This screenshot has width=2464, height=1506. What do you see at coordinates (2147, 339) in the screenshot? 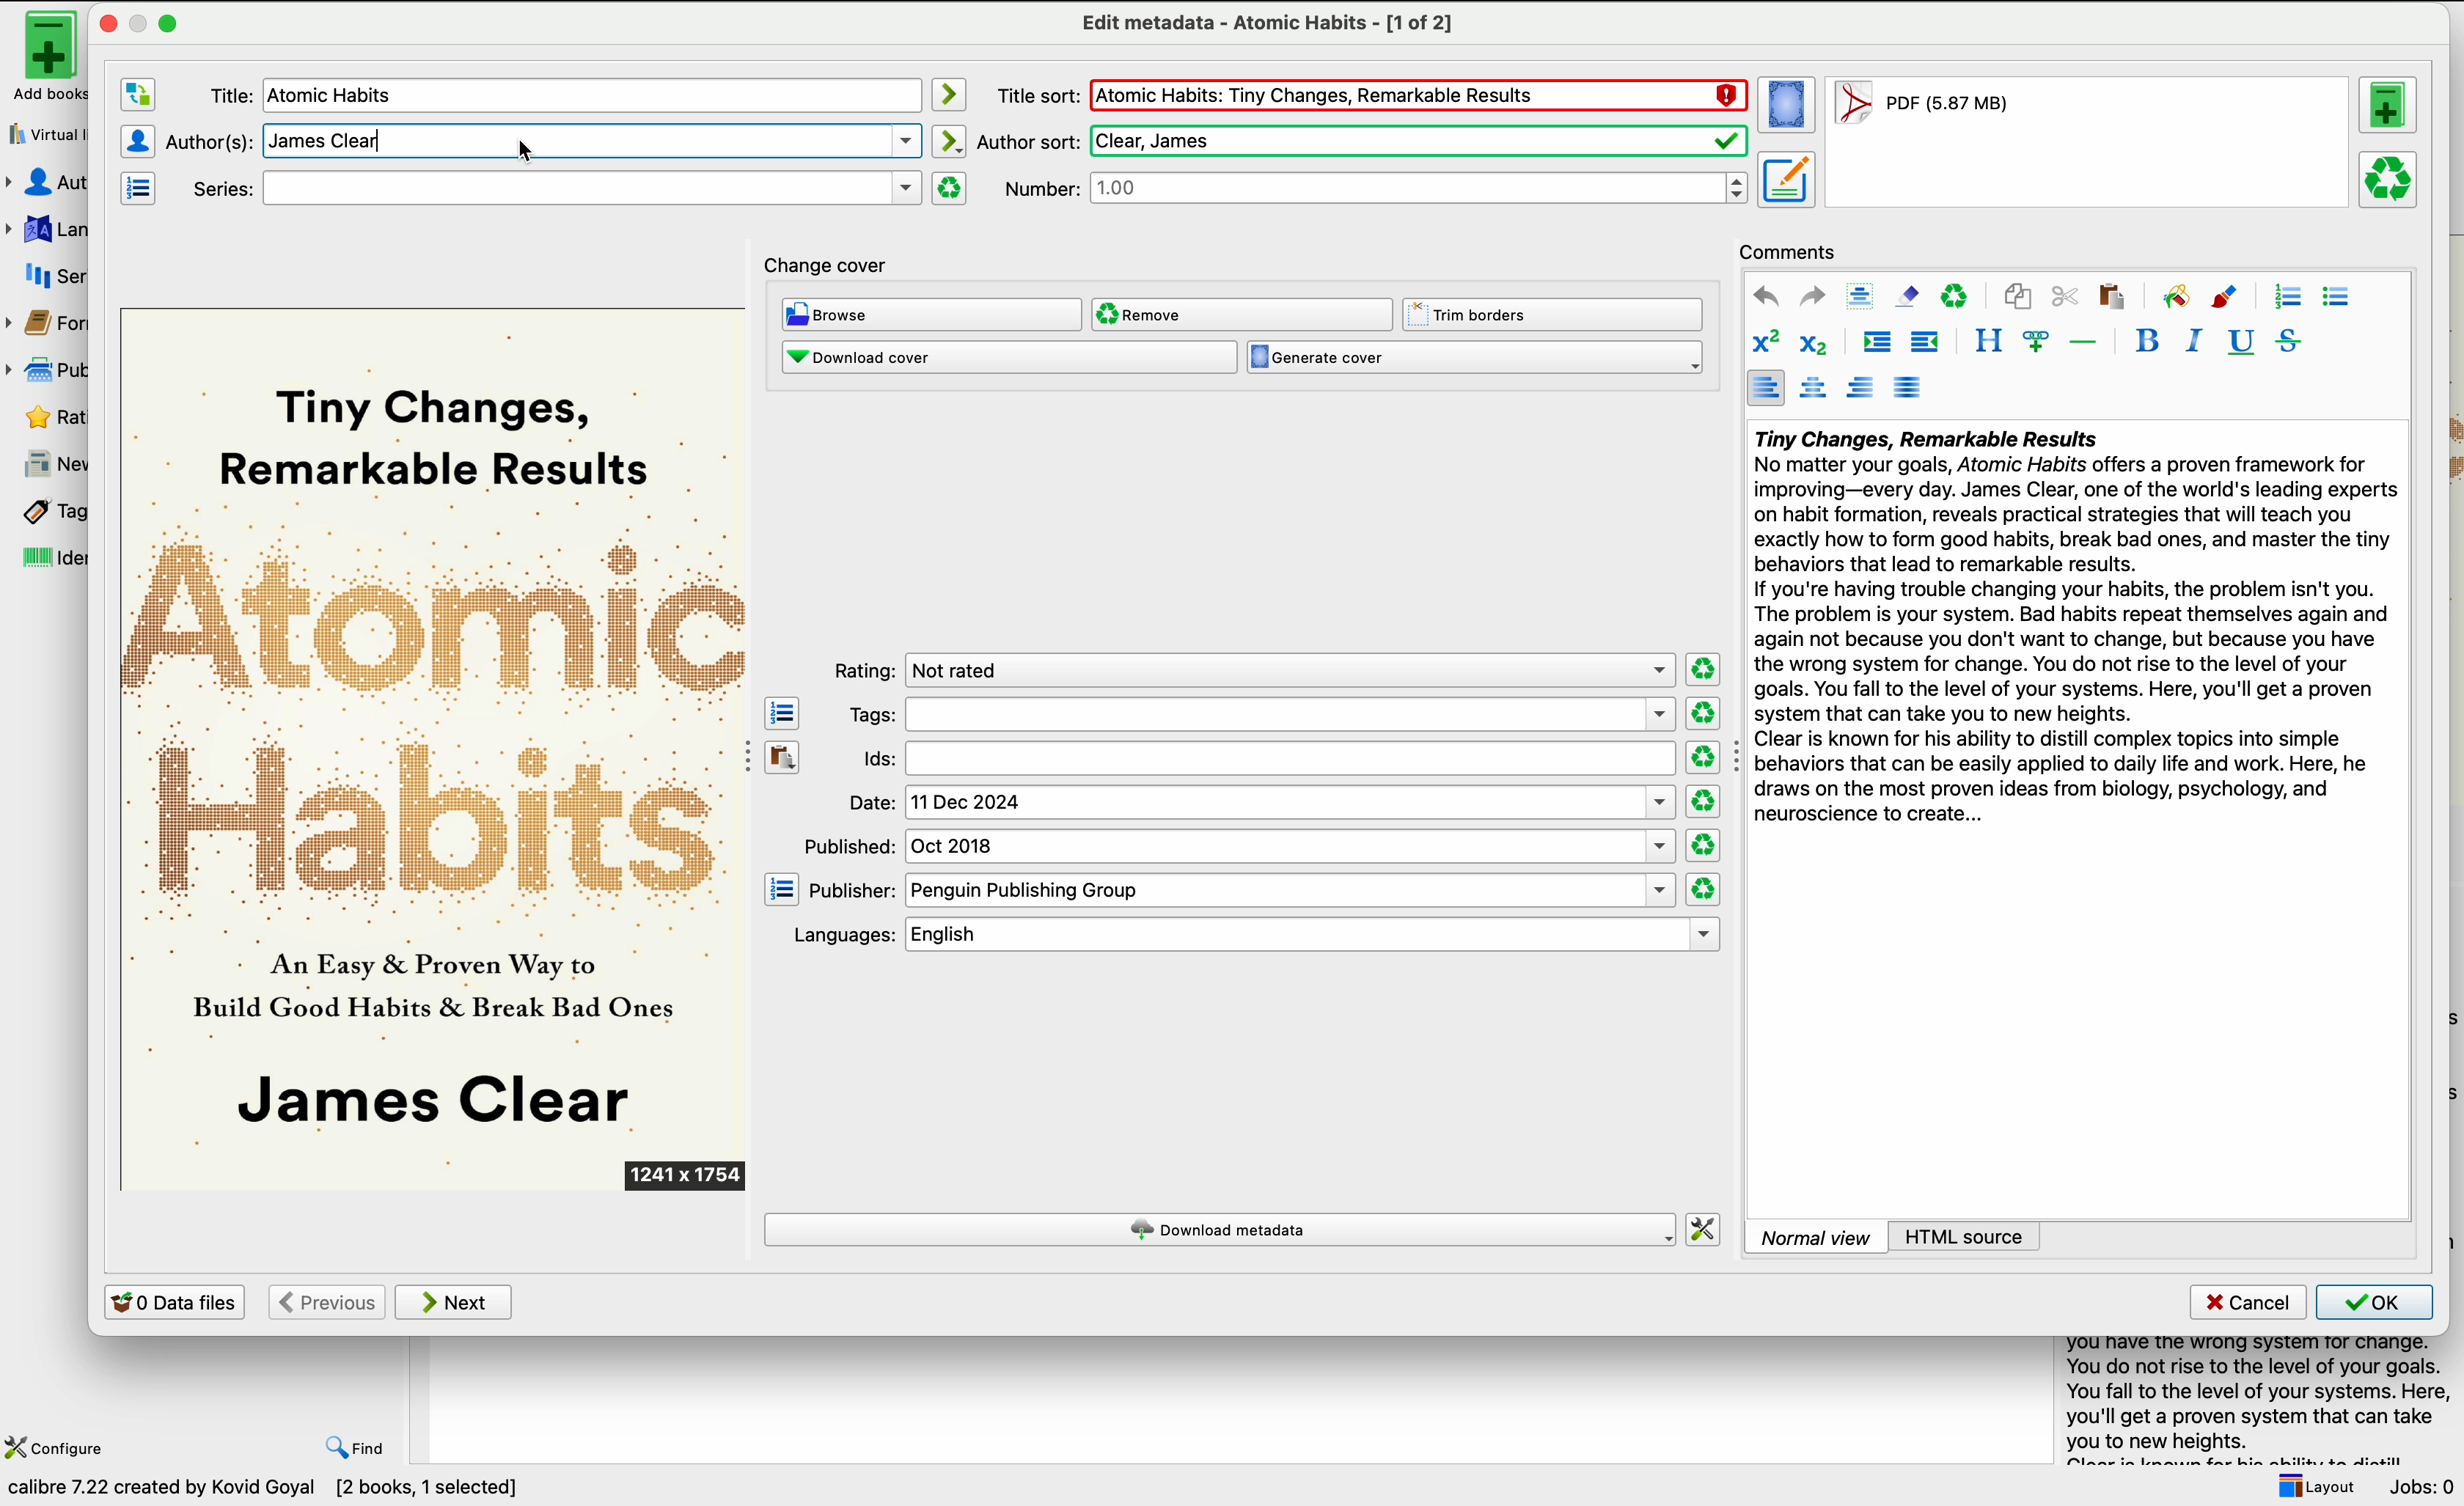
I see `bold` at bounding box center [2147, 339].